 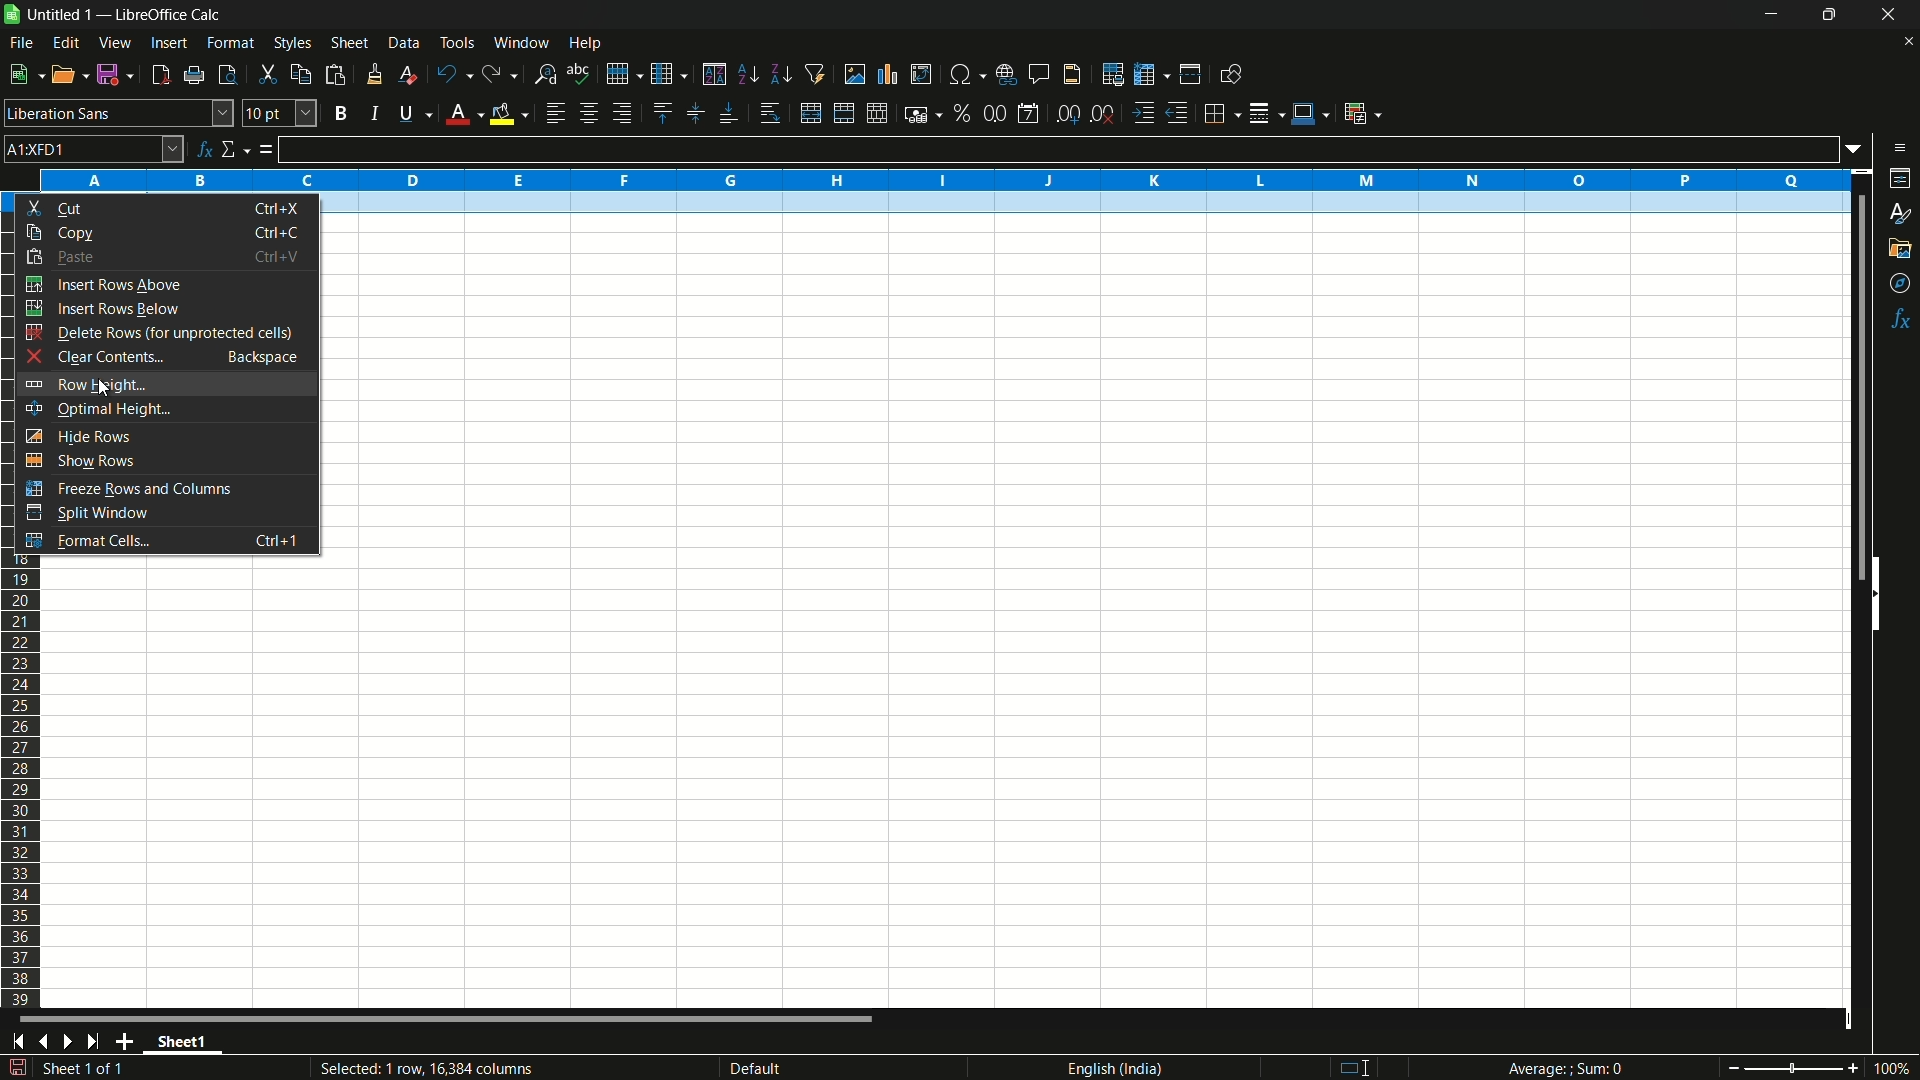 What do you see at coordinates (1901, 178) in the screenshot?
I see `properties` at bounding box center [1901, 178].